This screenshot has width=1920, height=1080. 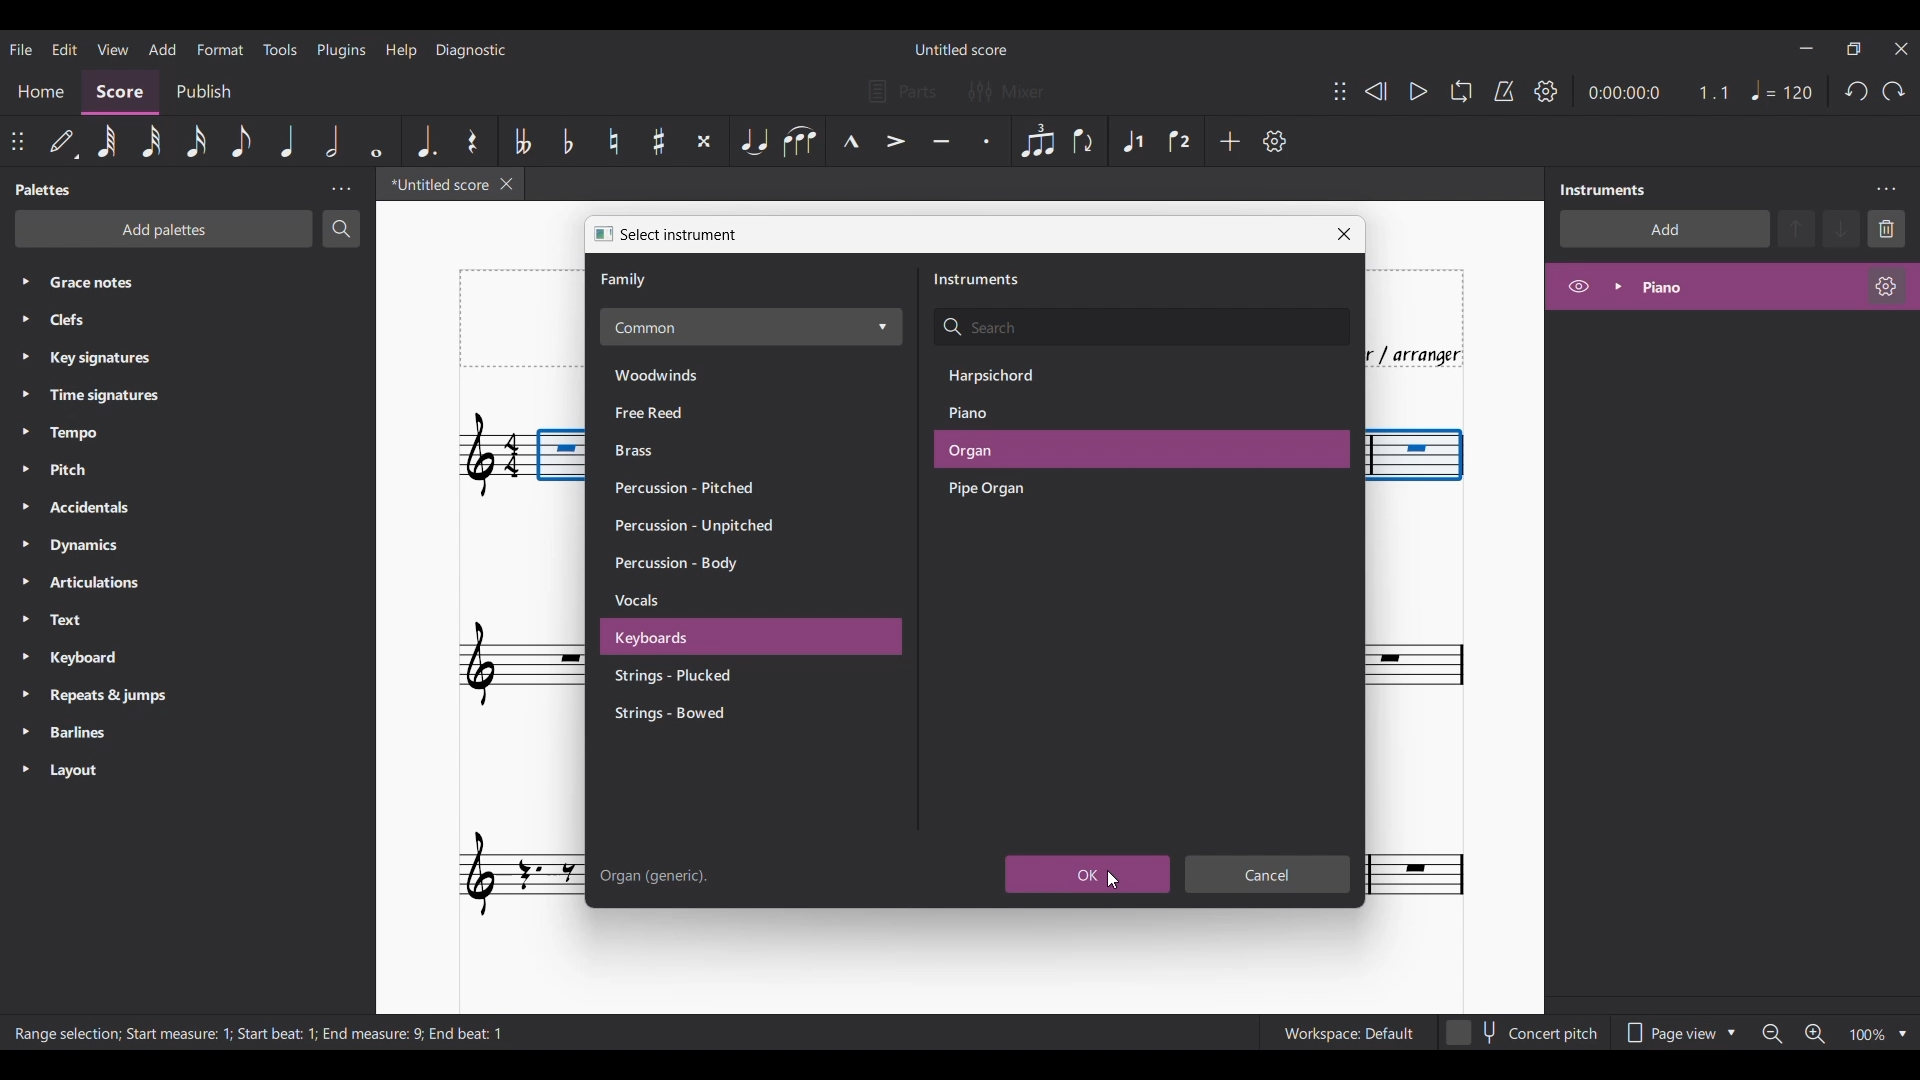 What do you see at coordinates (1344, 234) in the screenshot?
I see `Close` at bounding box center [1344, 234].